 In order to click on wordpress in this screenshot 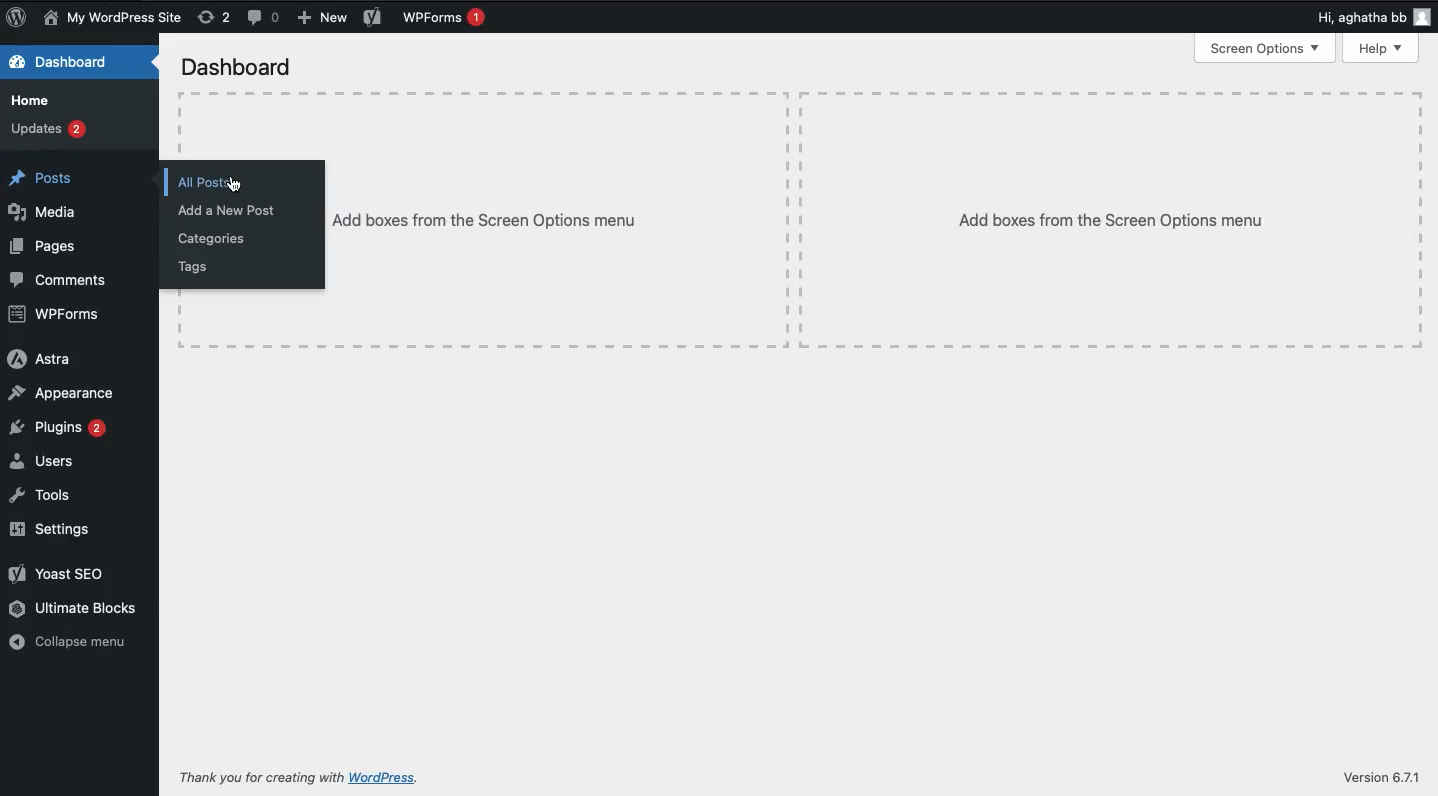, I will do `click(384, 778)`.